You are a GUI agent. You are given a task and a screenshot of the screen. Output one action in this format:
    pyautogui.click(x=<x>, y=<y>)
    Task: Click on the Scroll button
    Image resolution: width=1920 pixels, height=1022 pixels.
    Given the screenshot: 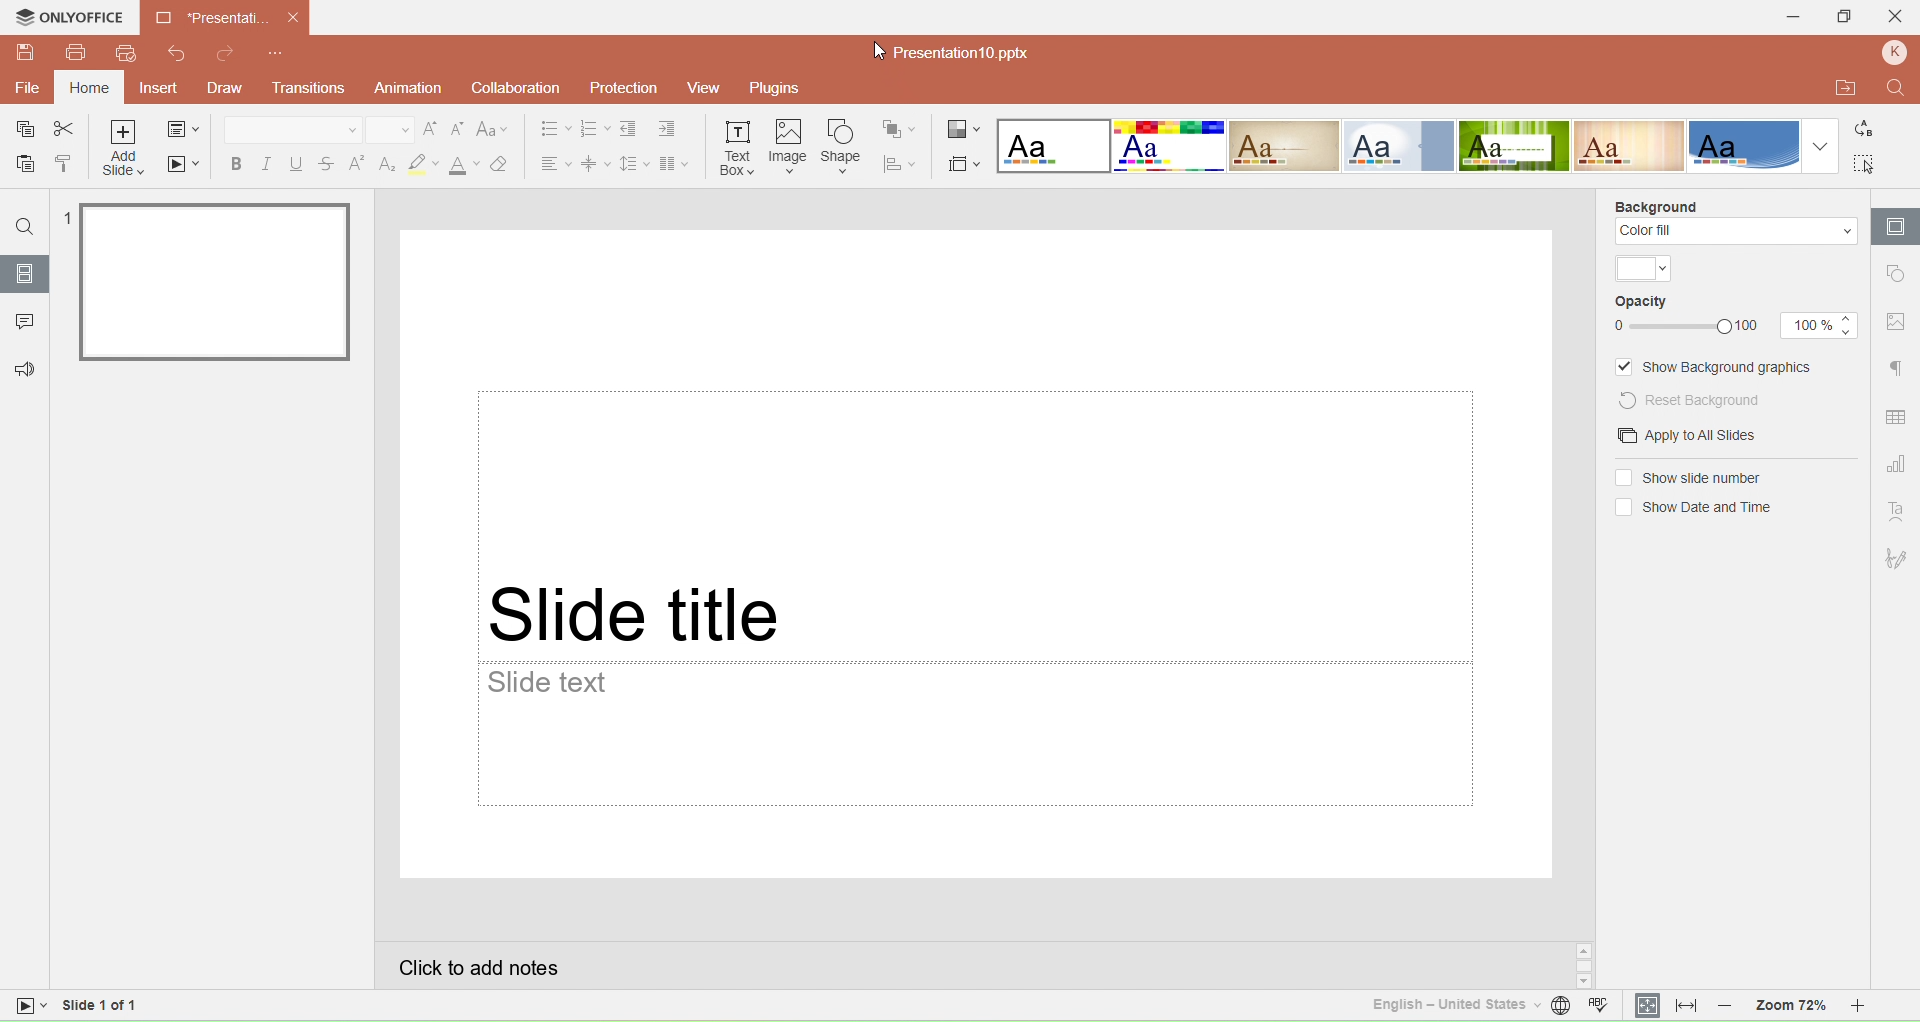 What is the action you would take?
    pyautogui.click(x=1584, y=965)
    